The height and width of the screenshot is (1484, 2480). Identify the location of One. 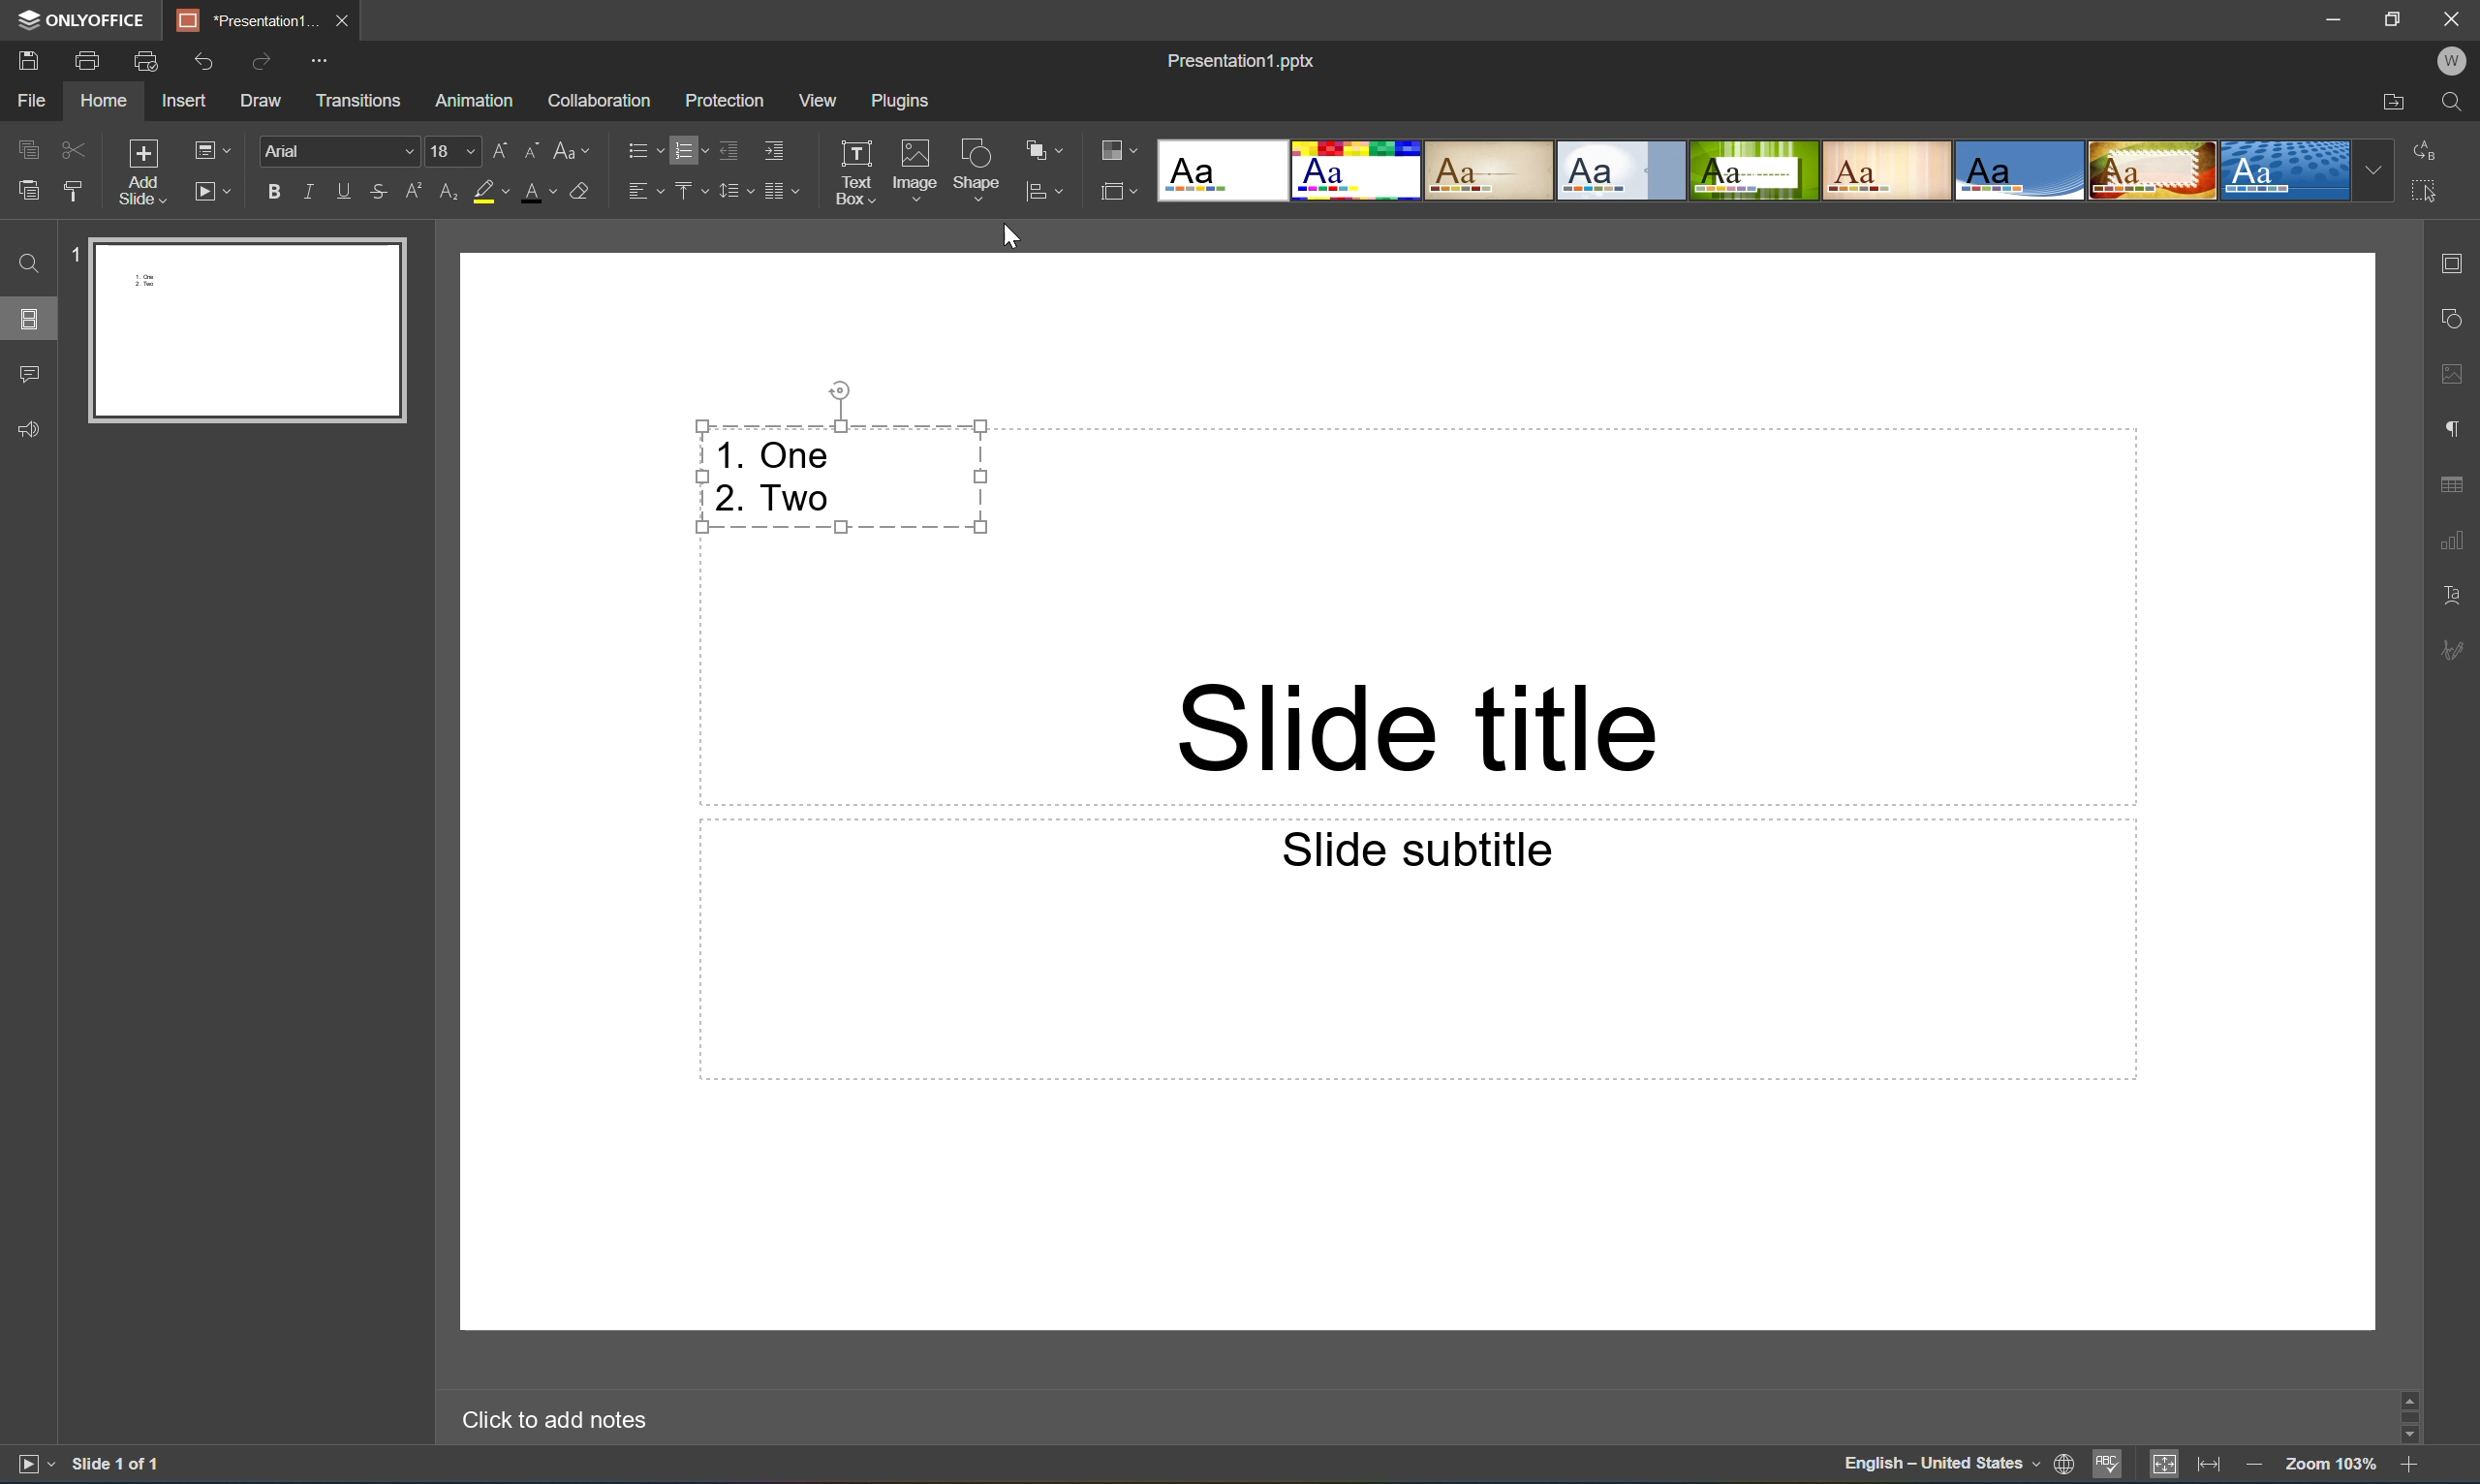
(796, 456).